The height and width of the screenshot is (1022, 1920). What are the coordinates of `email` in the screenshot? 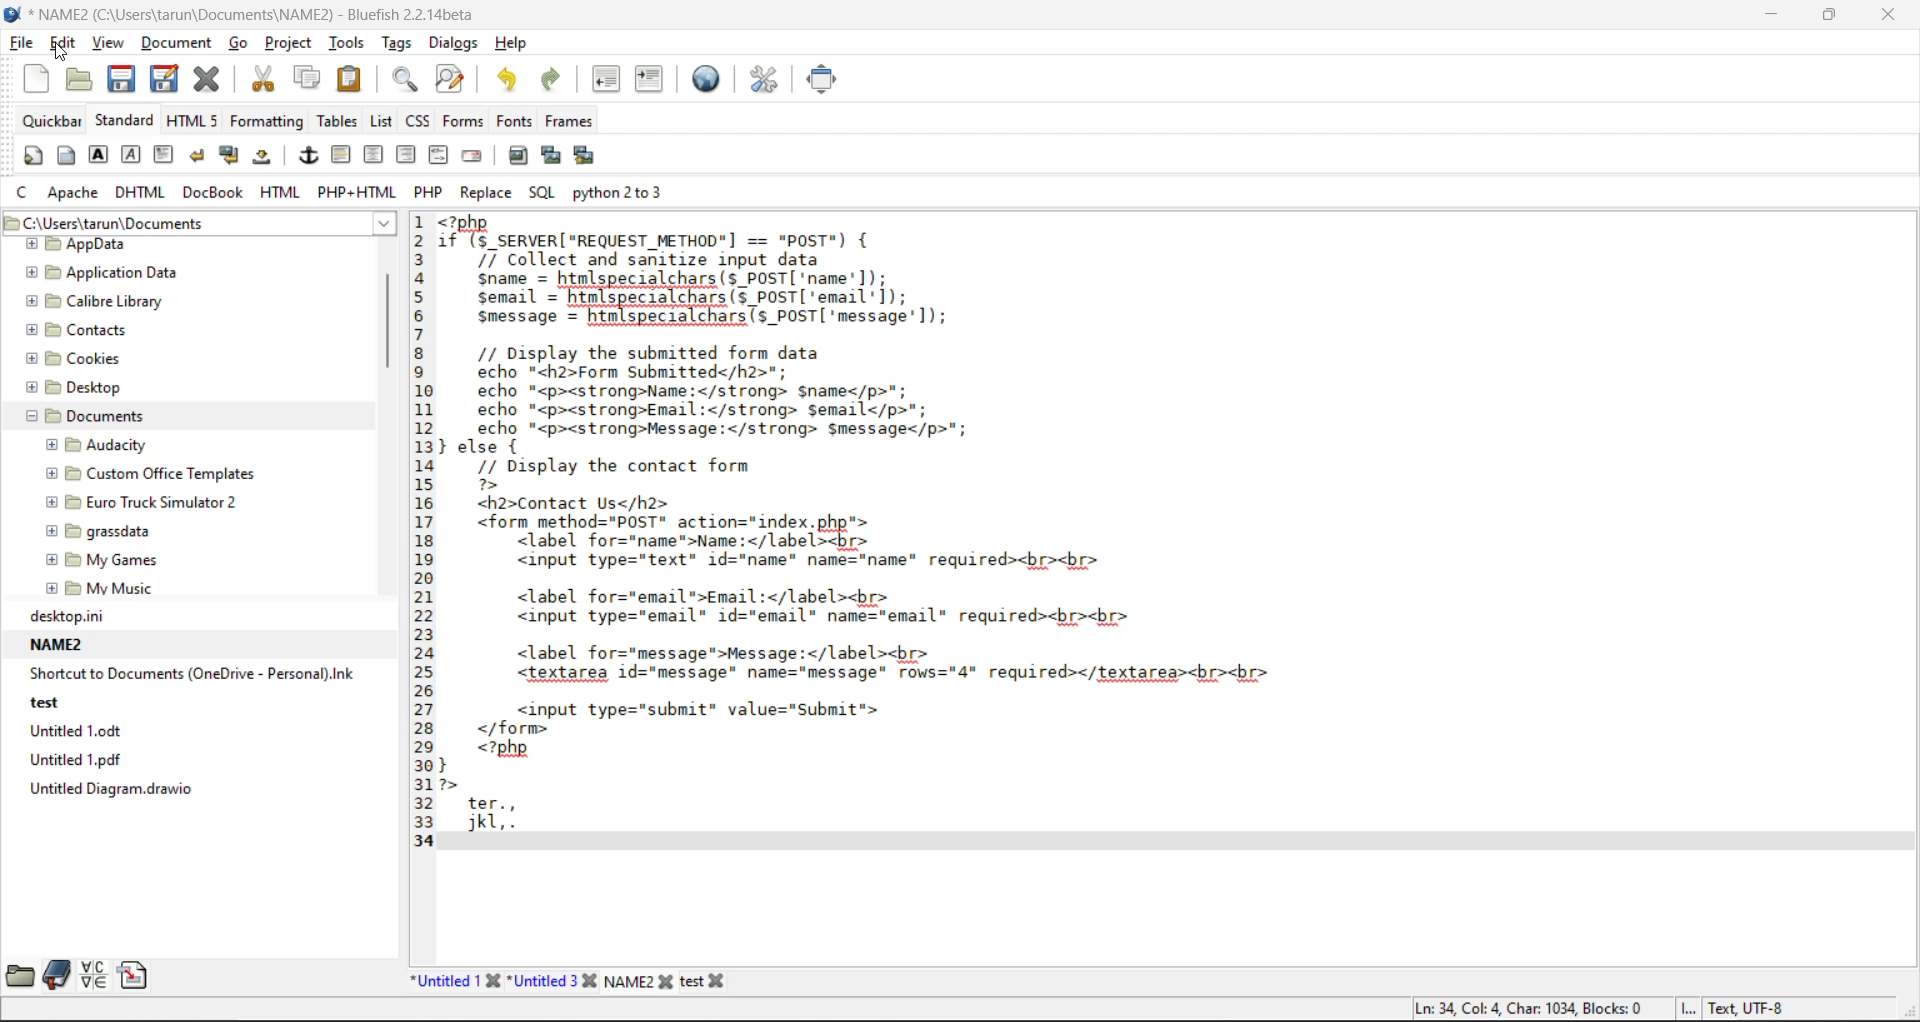 It's located at (475, 156).